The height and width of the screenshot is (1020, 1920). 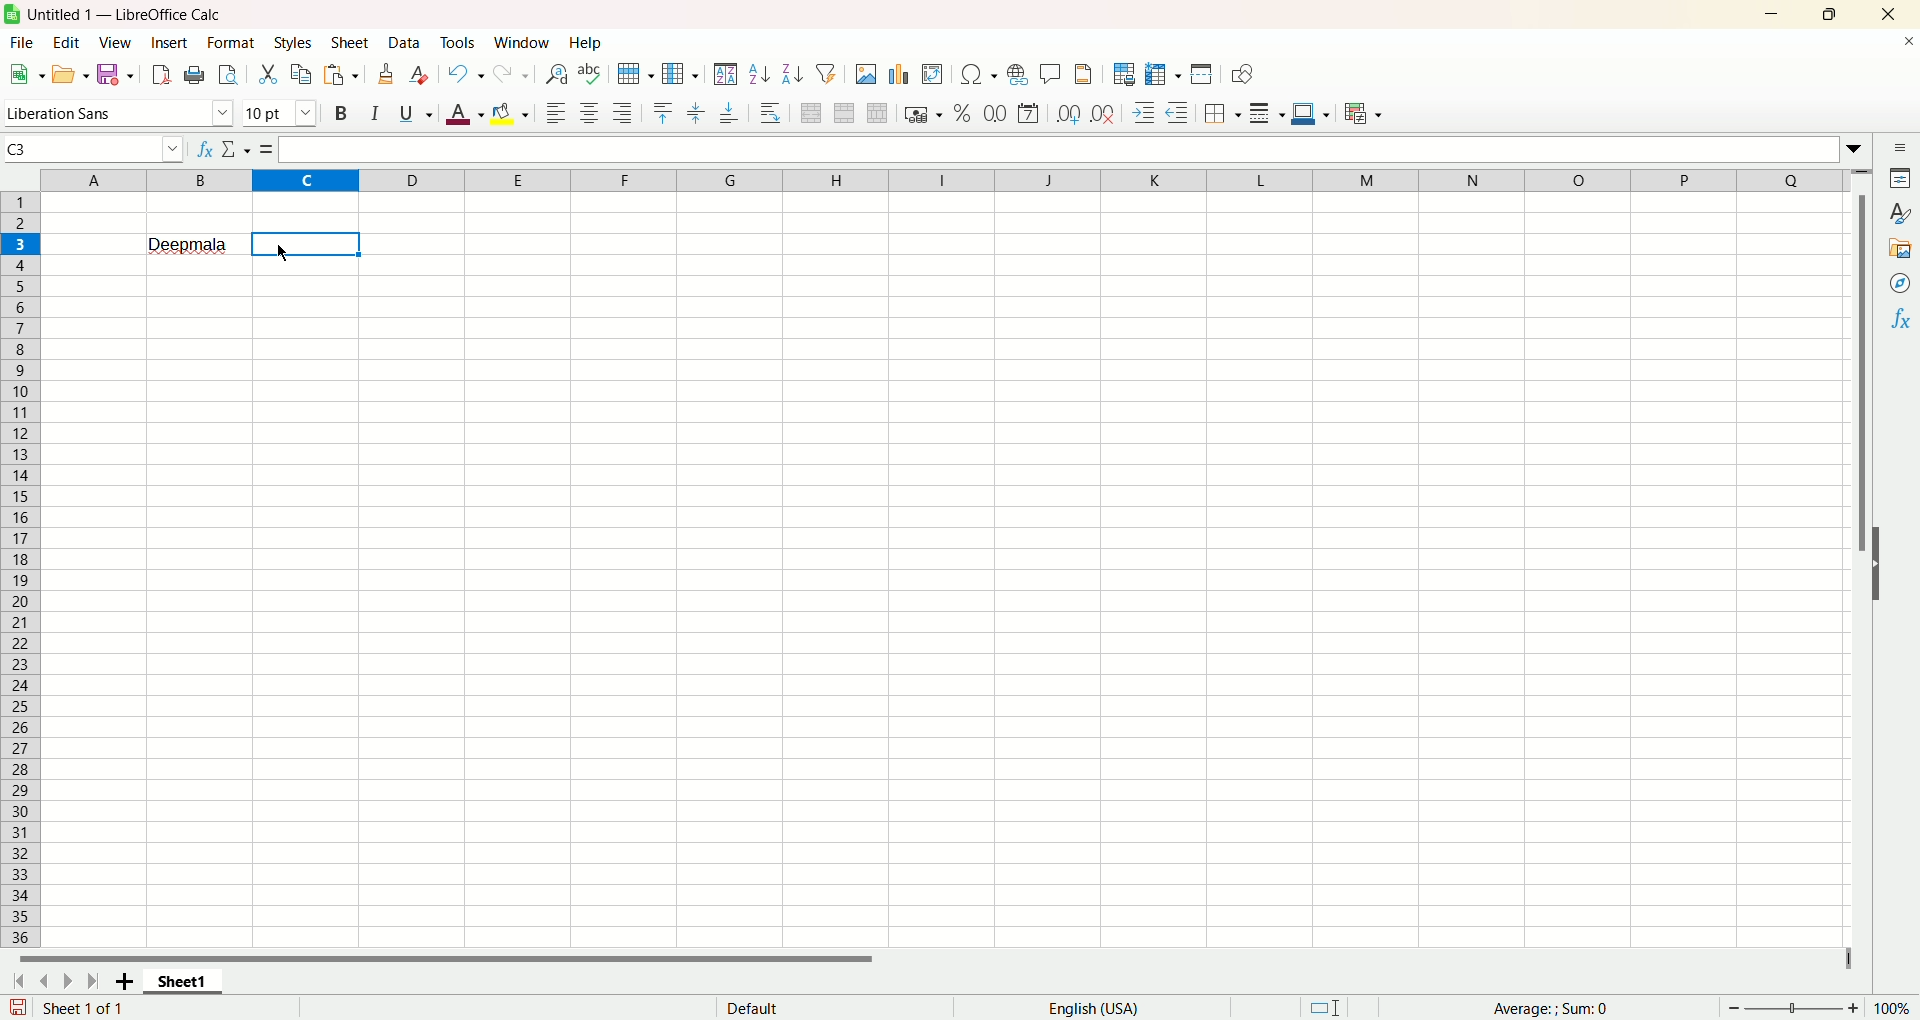 What do you see at coordinates (1900, 215) in the screenshot?
I see `Styles` at bounding box center [1900, 215].